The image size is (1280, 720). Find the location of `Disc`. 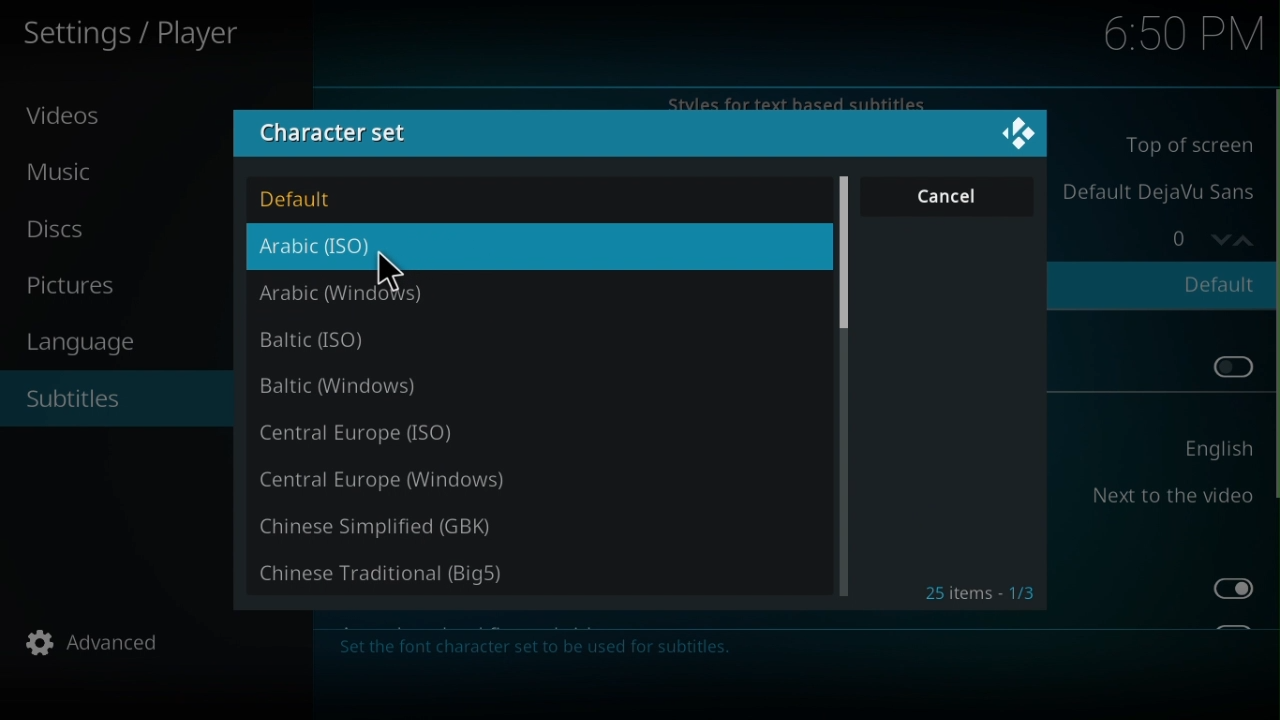

Disc is located at coordinates (64, 226).